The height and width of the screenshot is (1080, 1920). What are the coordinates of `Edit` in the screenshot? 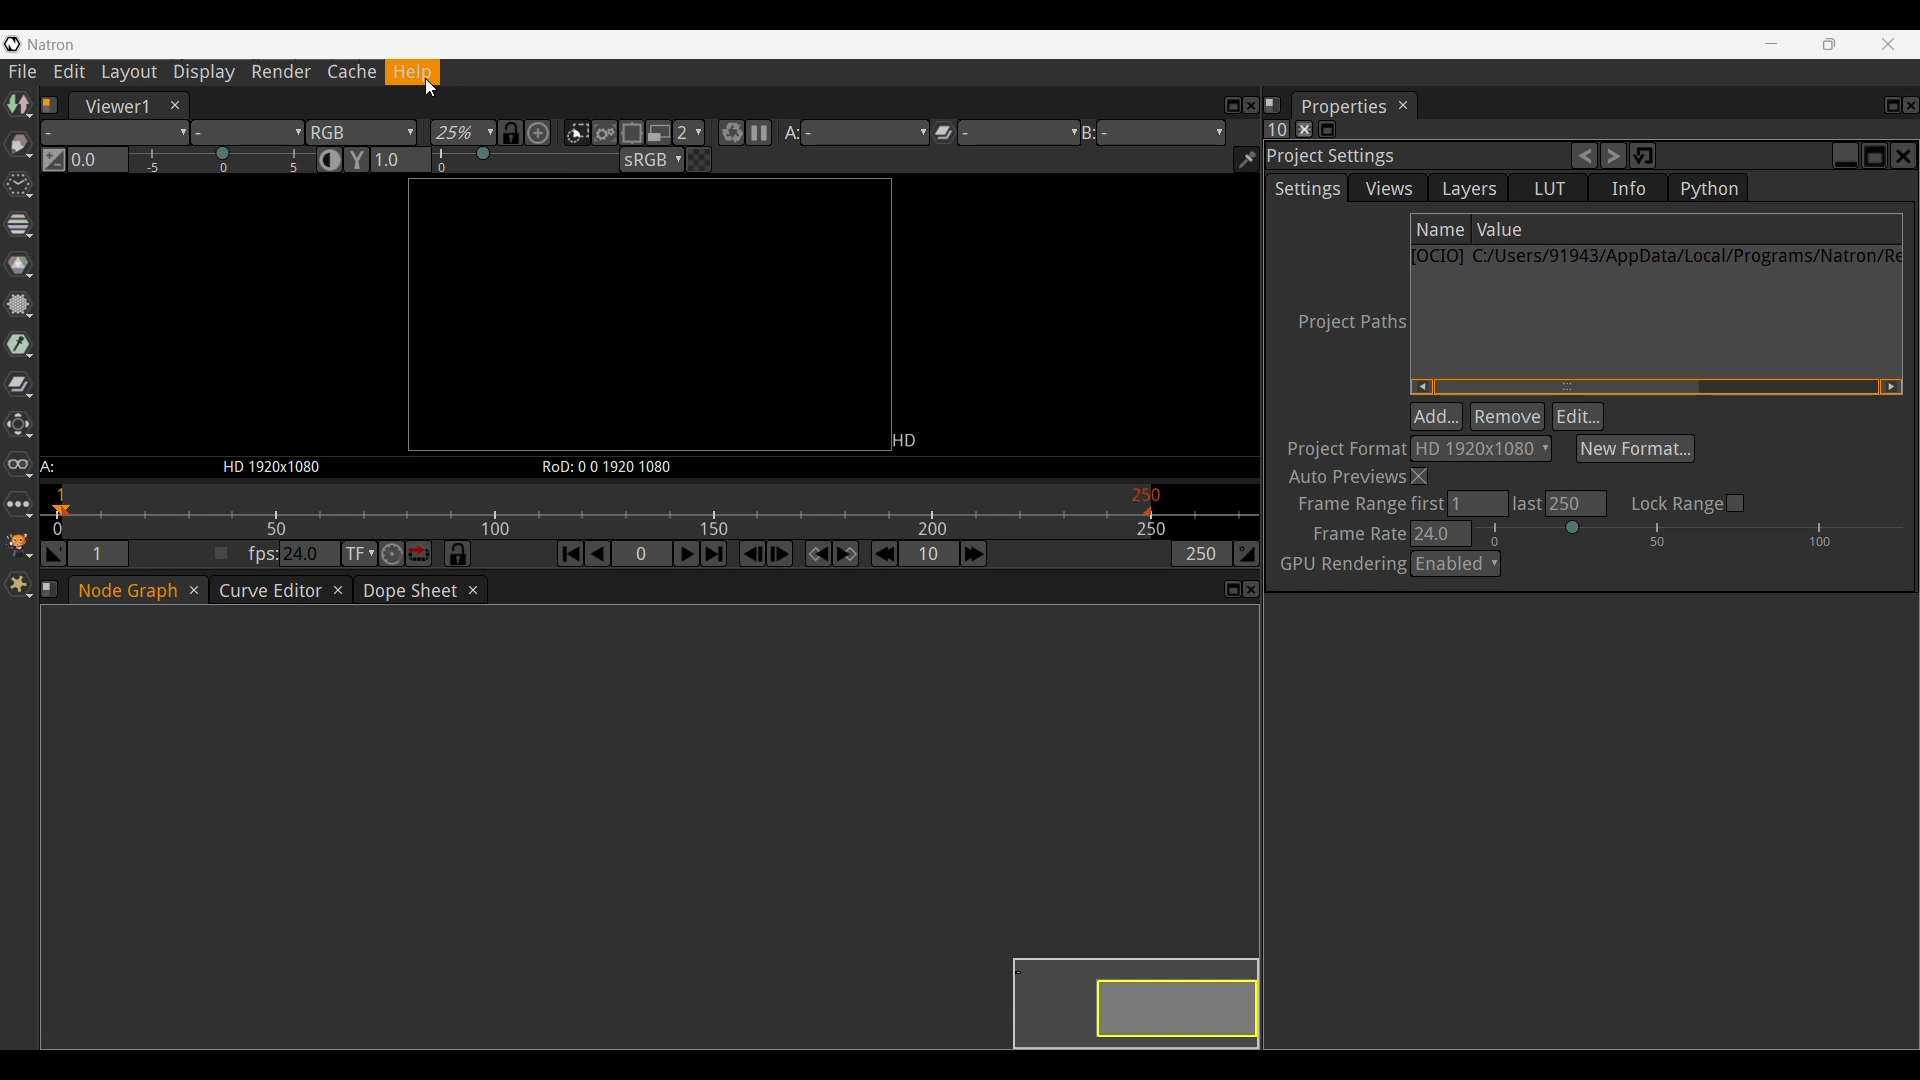 It's located at (1578, 416).